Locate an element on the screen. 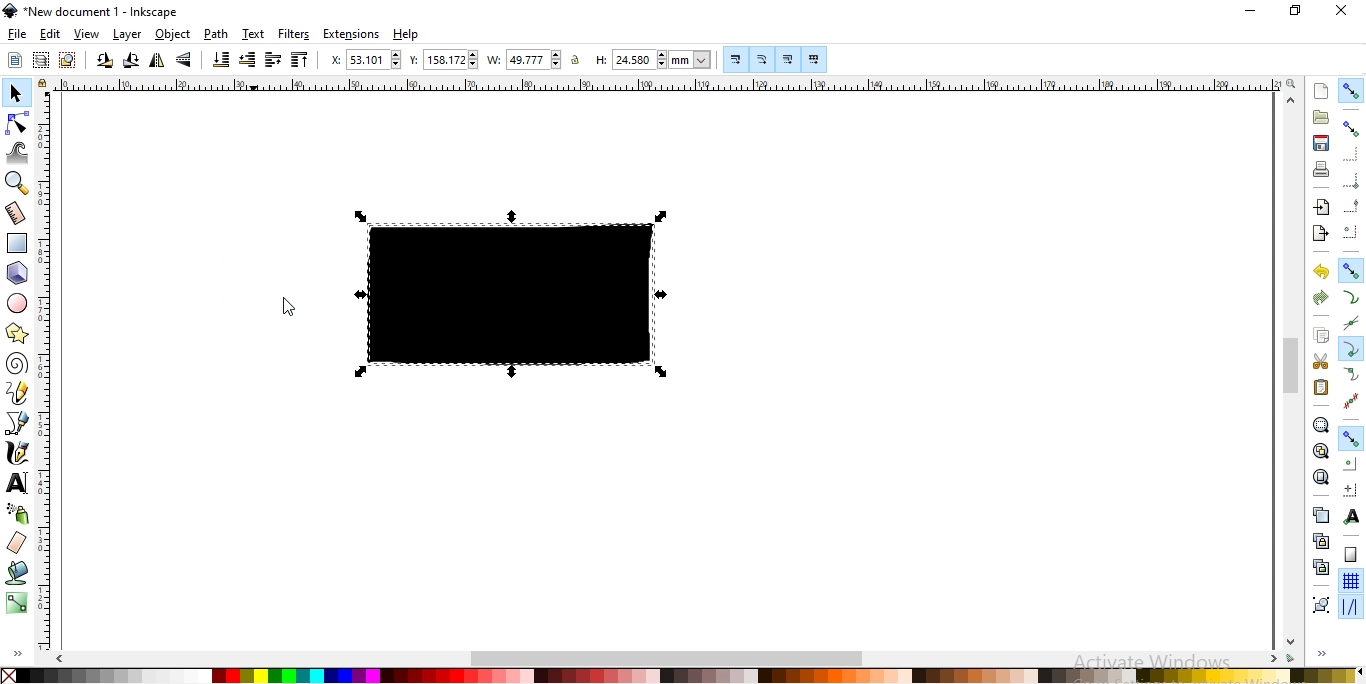 Image resolution: width=1366 pixels, height=684 pixels. snap bounding box corners is located at coordinates (1353, 181).